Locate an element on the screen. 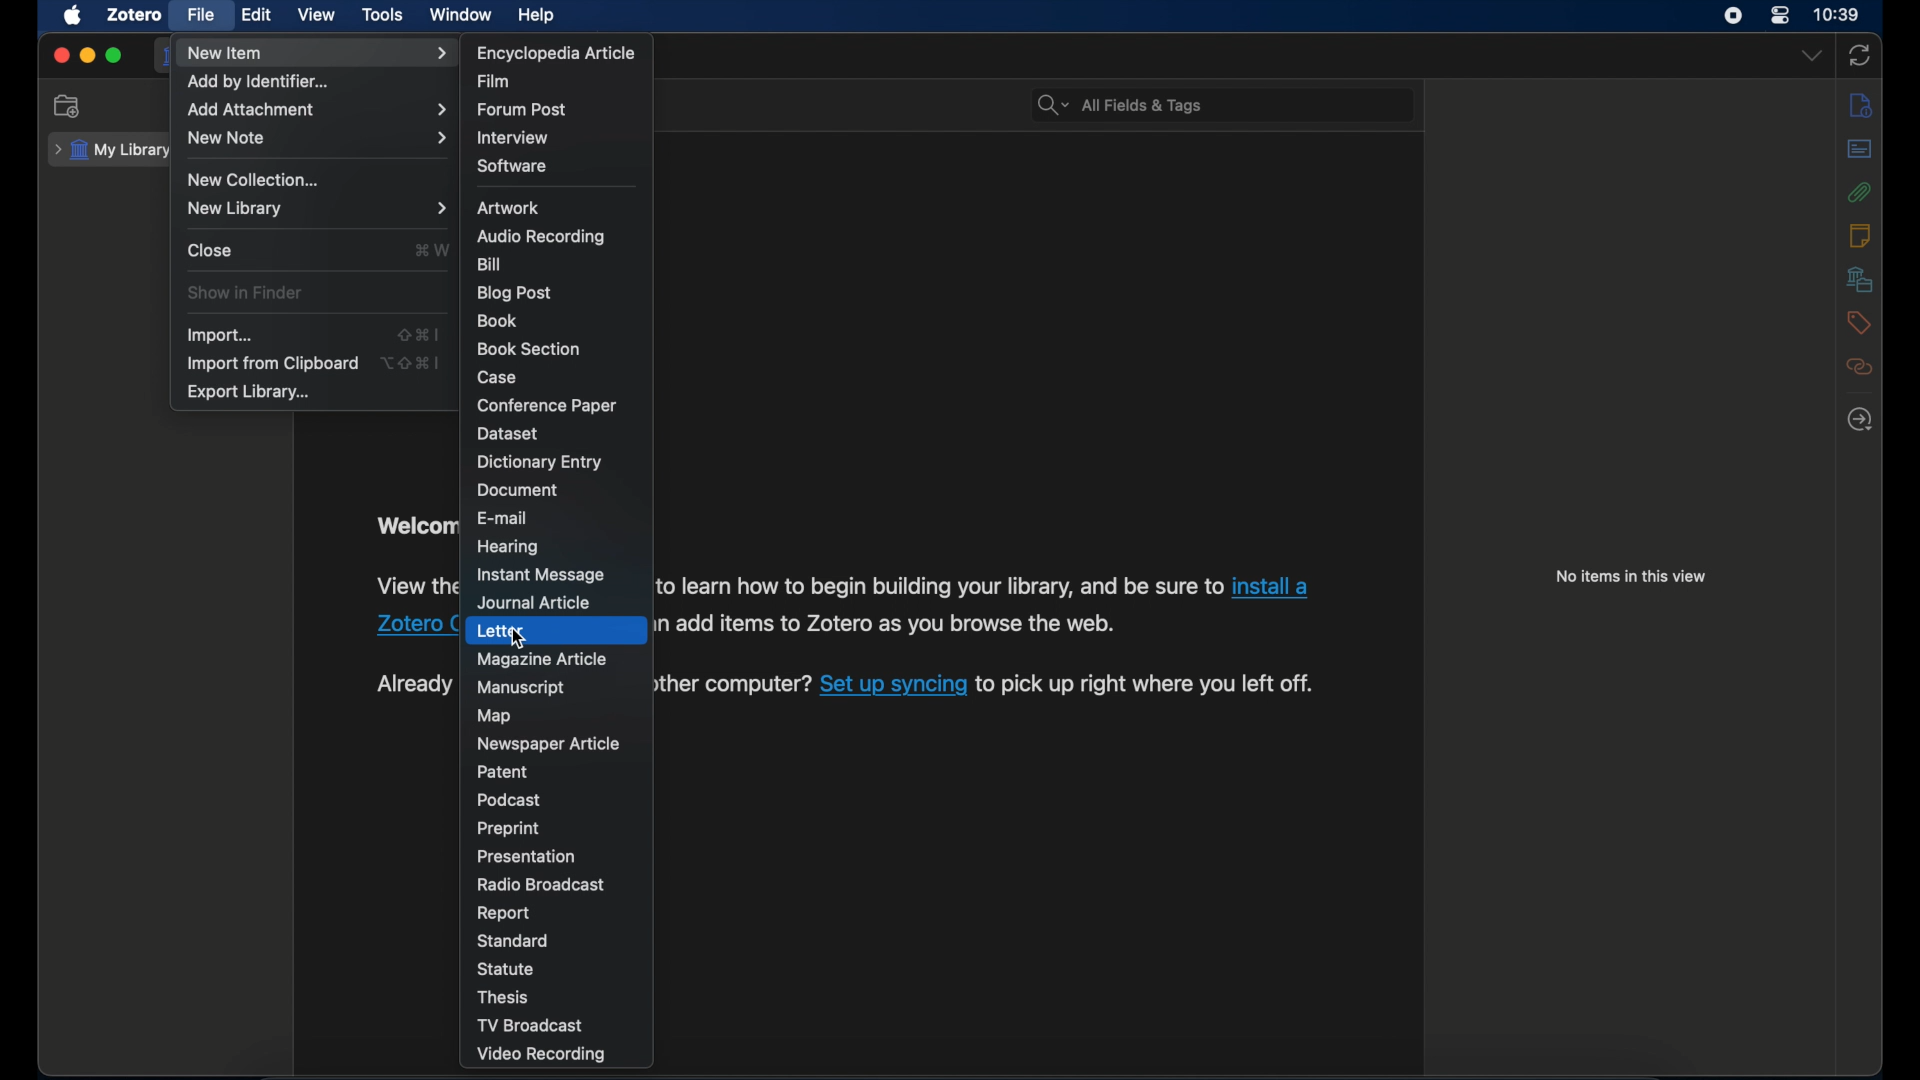 The height and width of the screenshot is (1080, 1920). control center is located at coordinates (1780, 14).